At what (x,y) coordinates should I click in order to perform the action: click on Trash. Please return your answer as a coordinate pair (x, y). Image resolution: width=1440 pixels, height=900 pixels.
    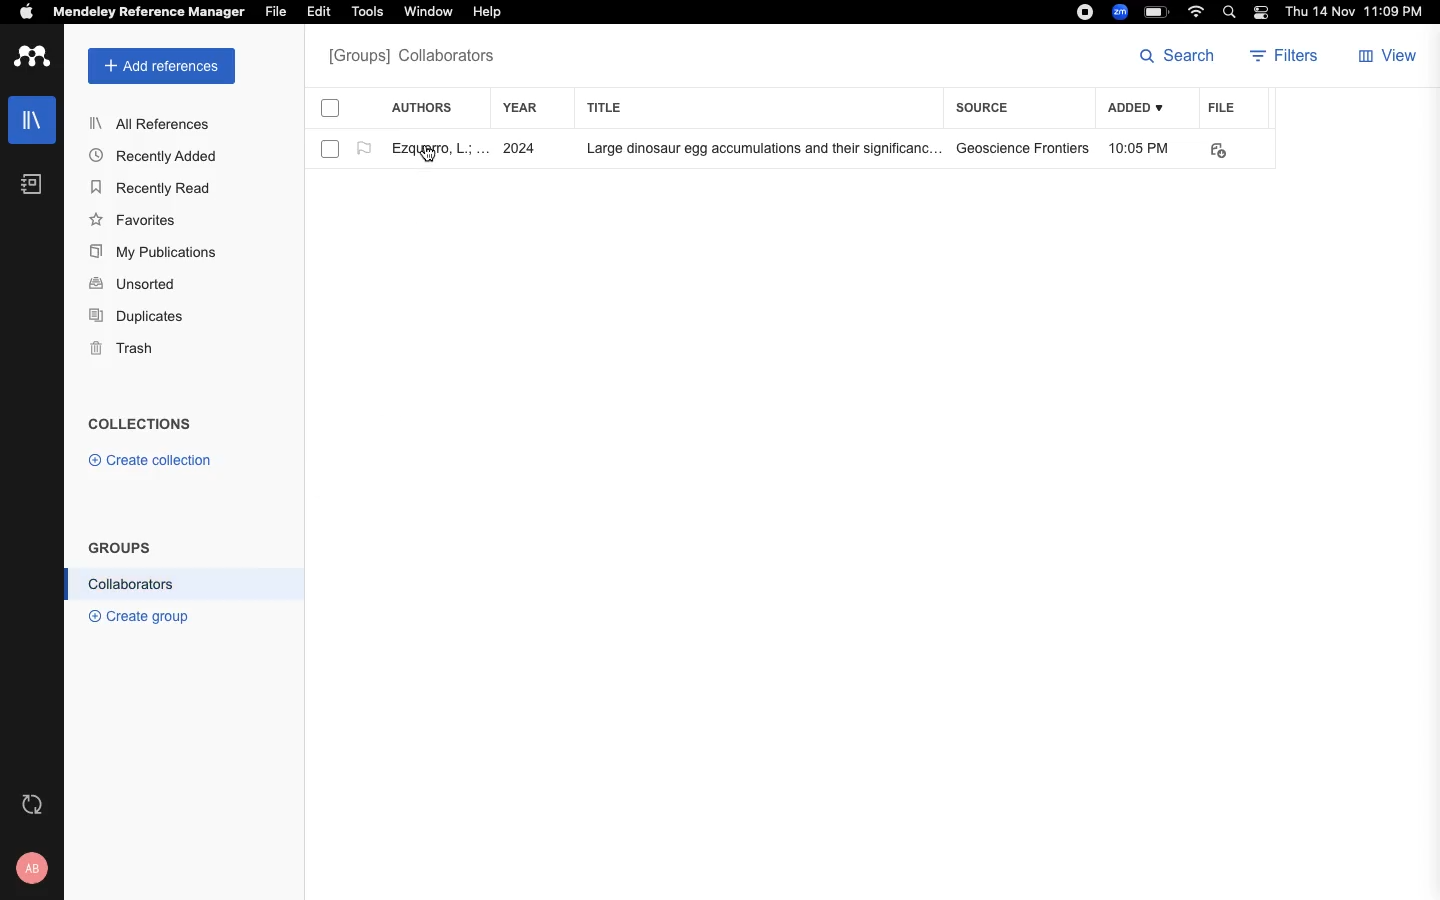
    Looking at the image, I should click on (130, 350).